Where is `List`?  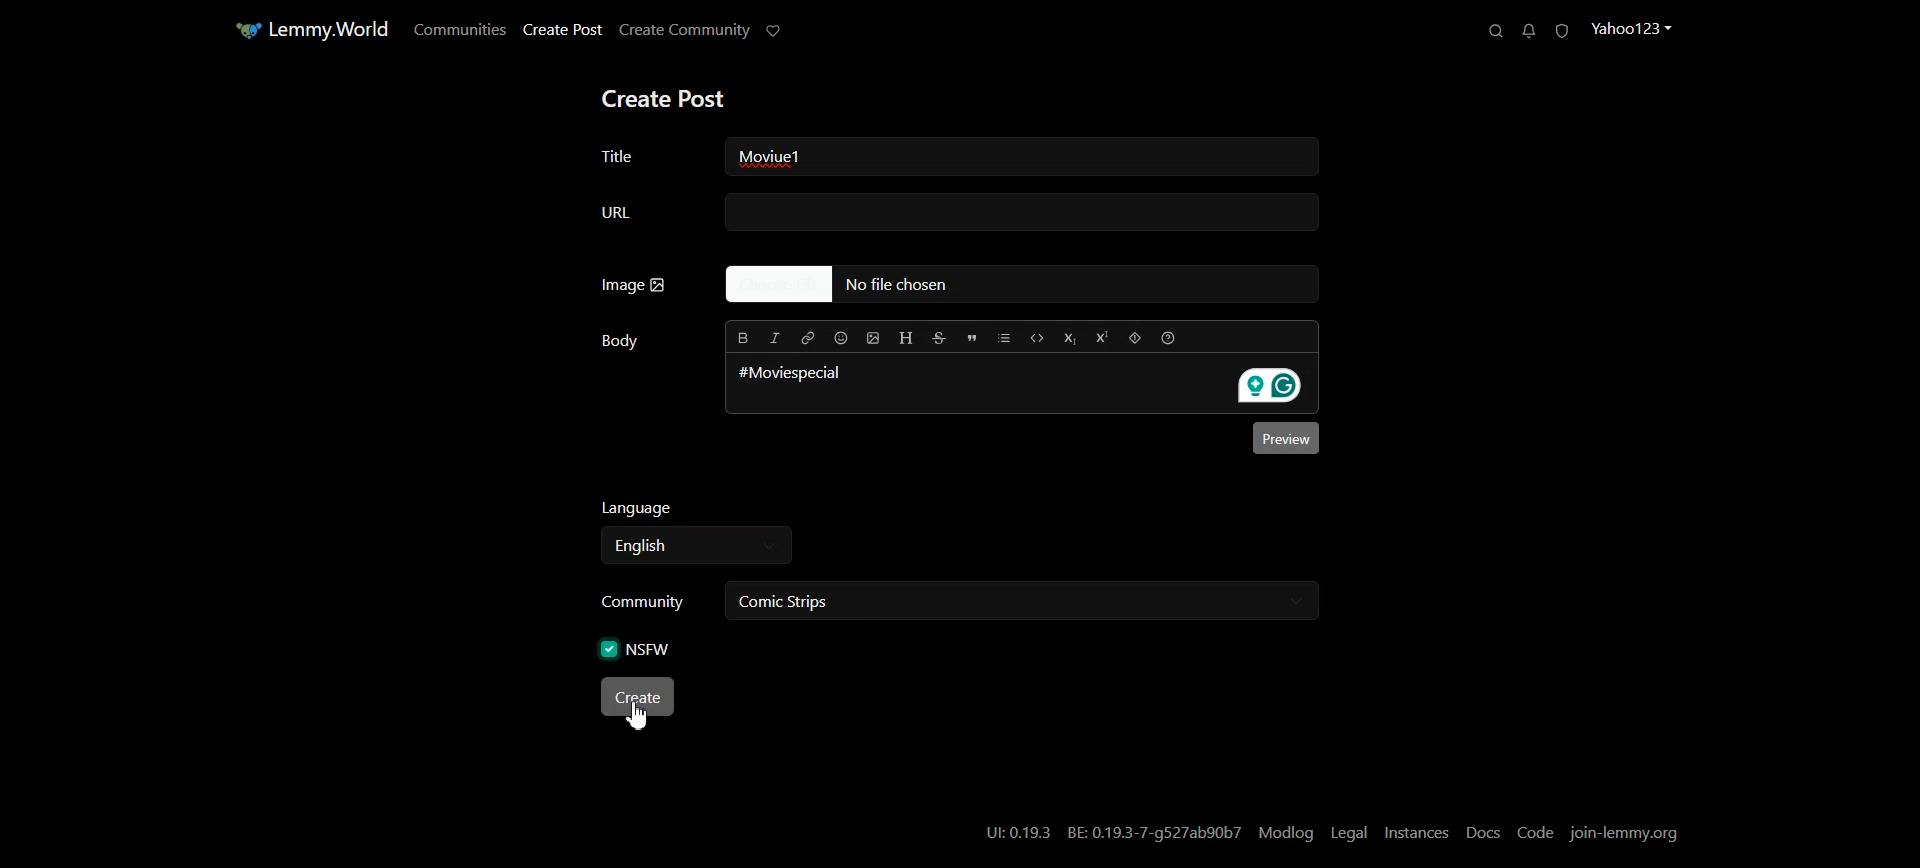 List is located at coordinates (1006, 336).